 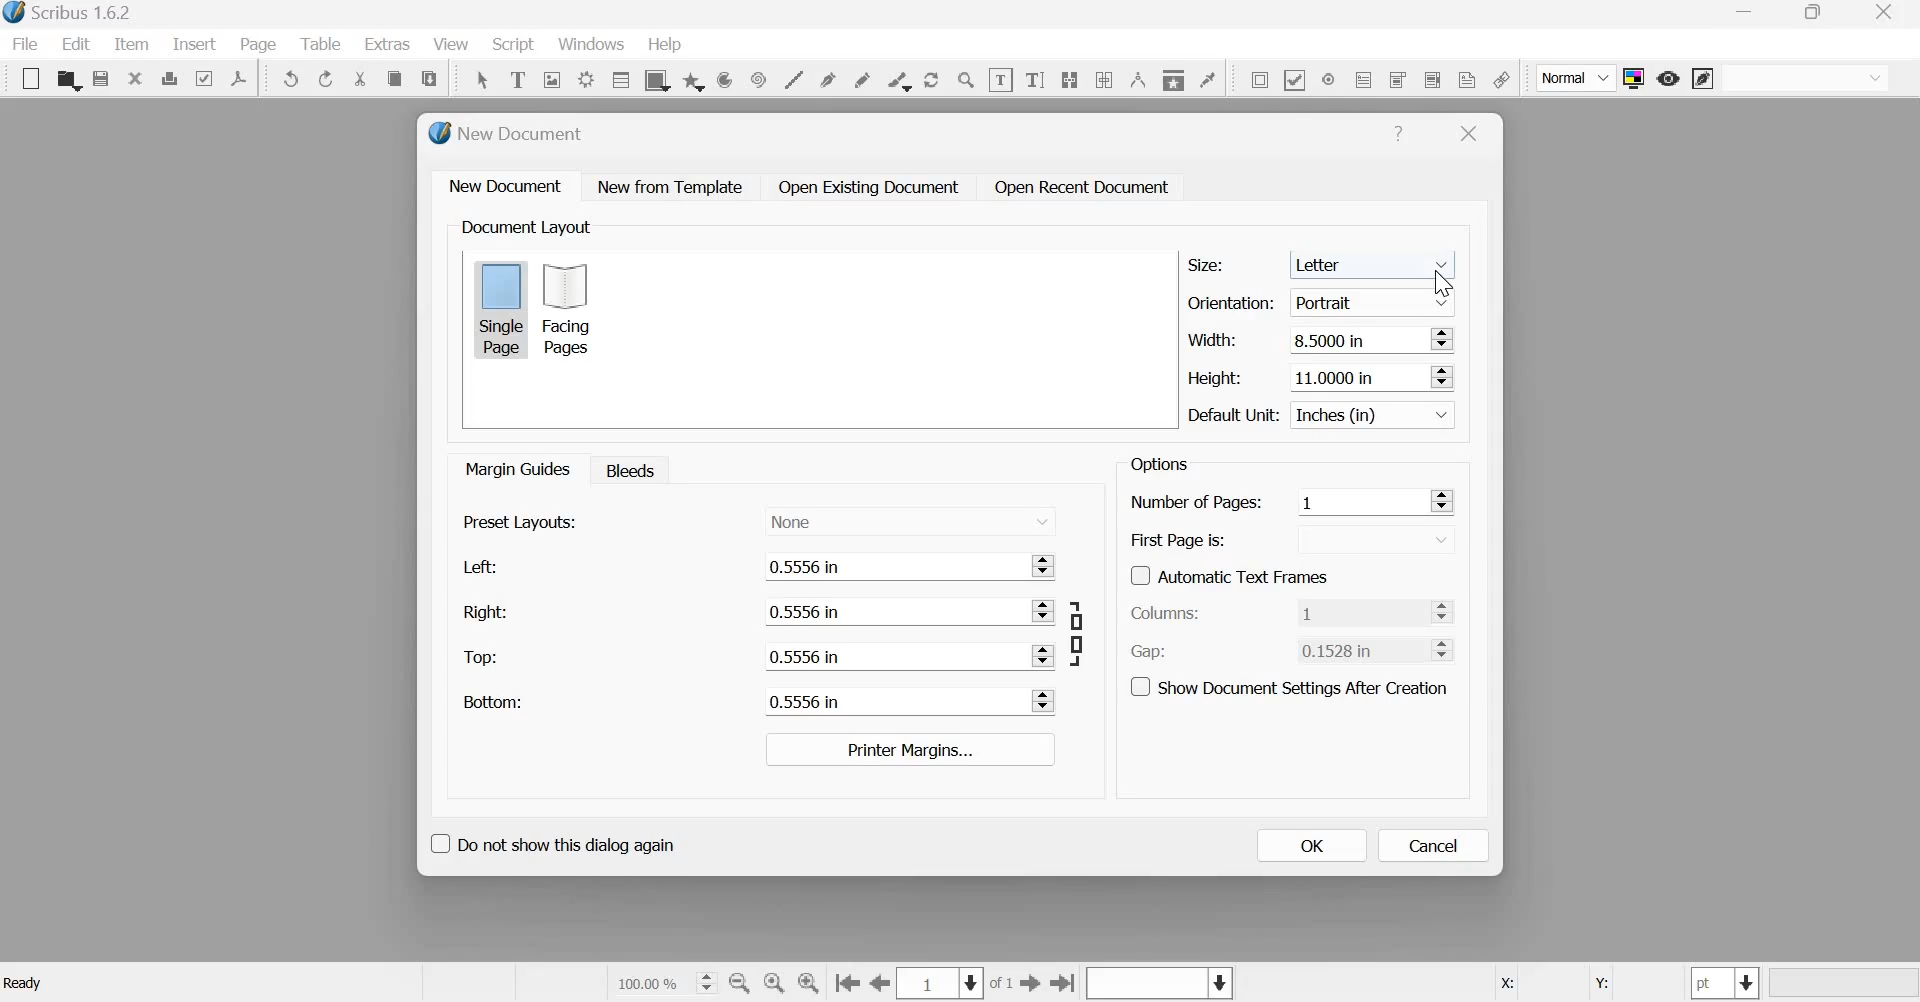 What do you see at coordinates (1044, 655) in the screenshot?
I see `Increase and Decrease` at bounding box center [1044, 655].